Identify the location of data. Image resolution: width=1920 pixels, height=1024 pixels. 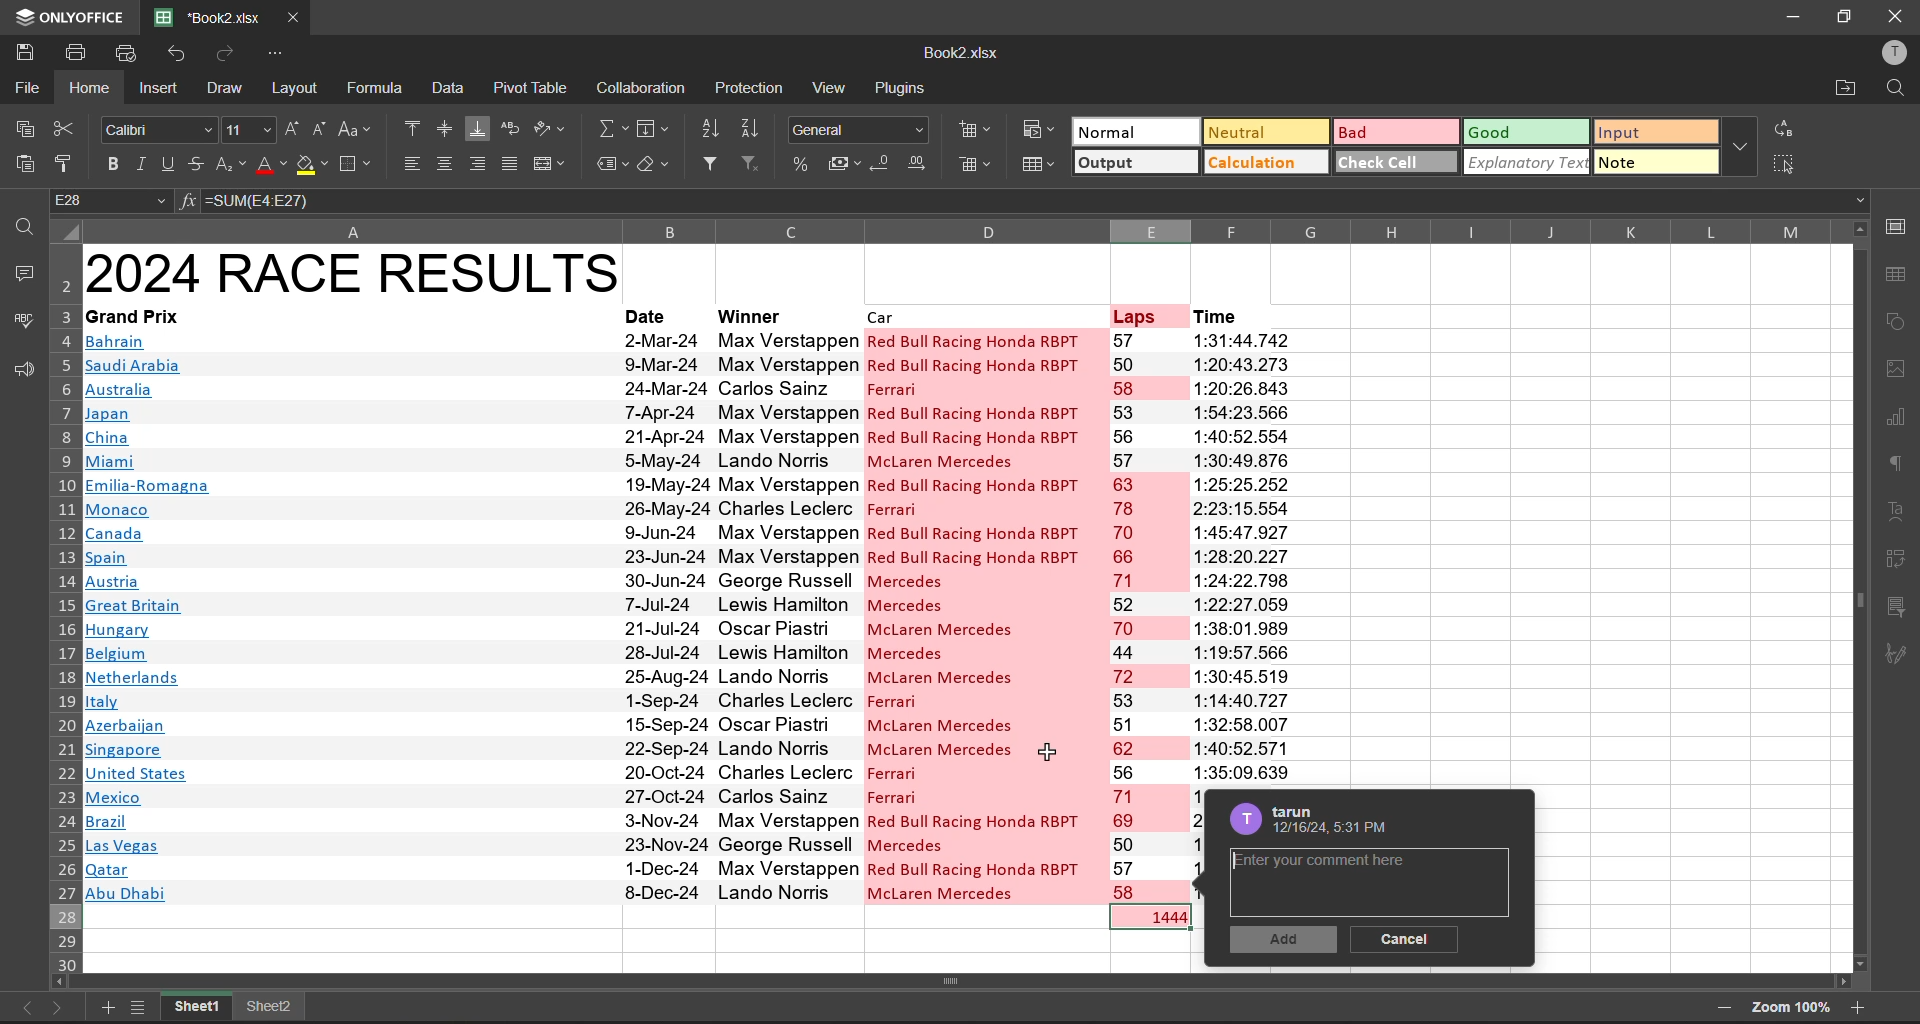
(446, 87).